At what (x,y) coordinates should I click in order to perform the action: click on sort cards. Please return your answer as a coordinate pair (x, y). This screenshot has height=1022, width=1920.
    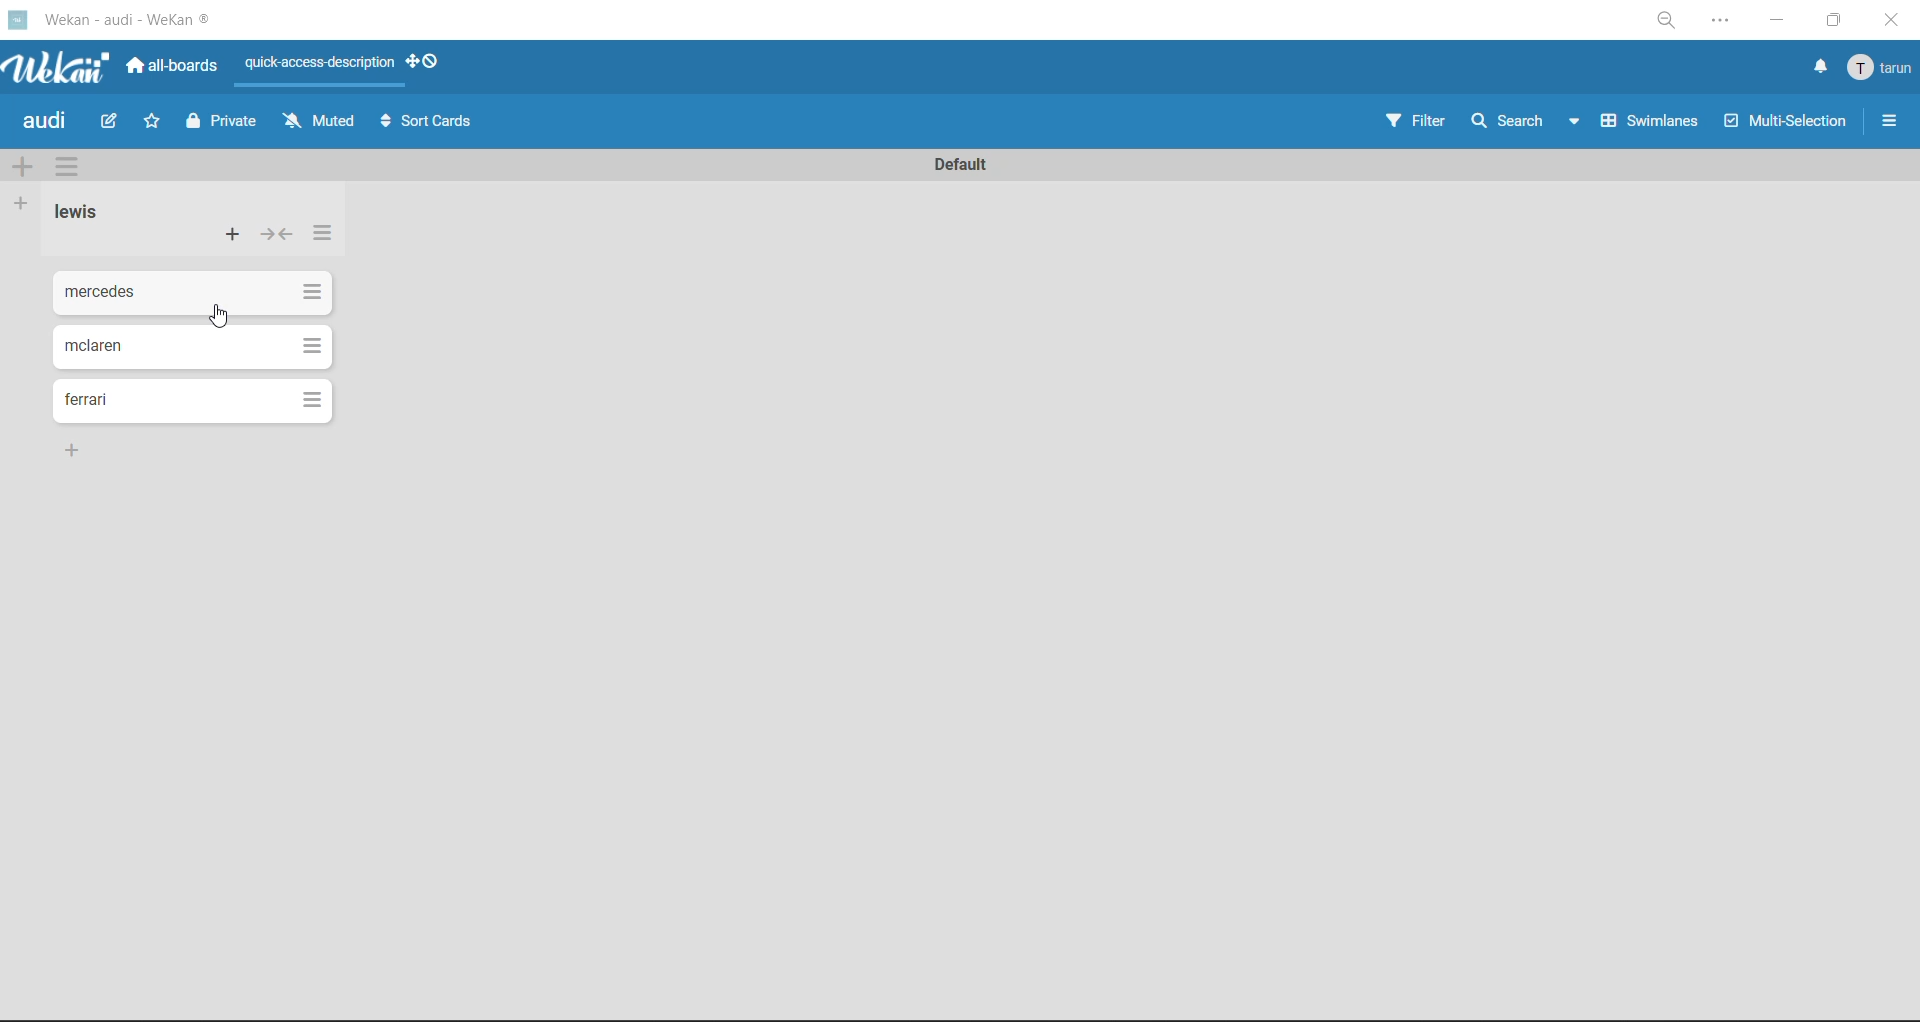
    Looking at the image, I should click on (431, 125).